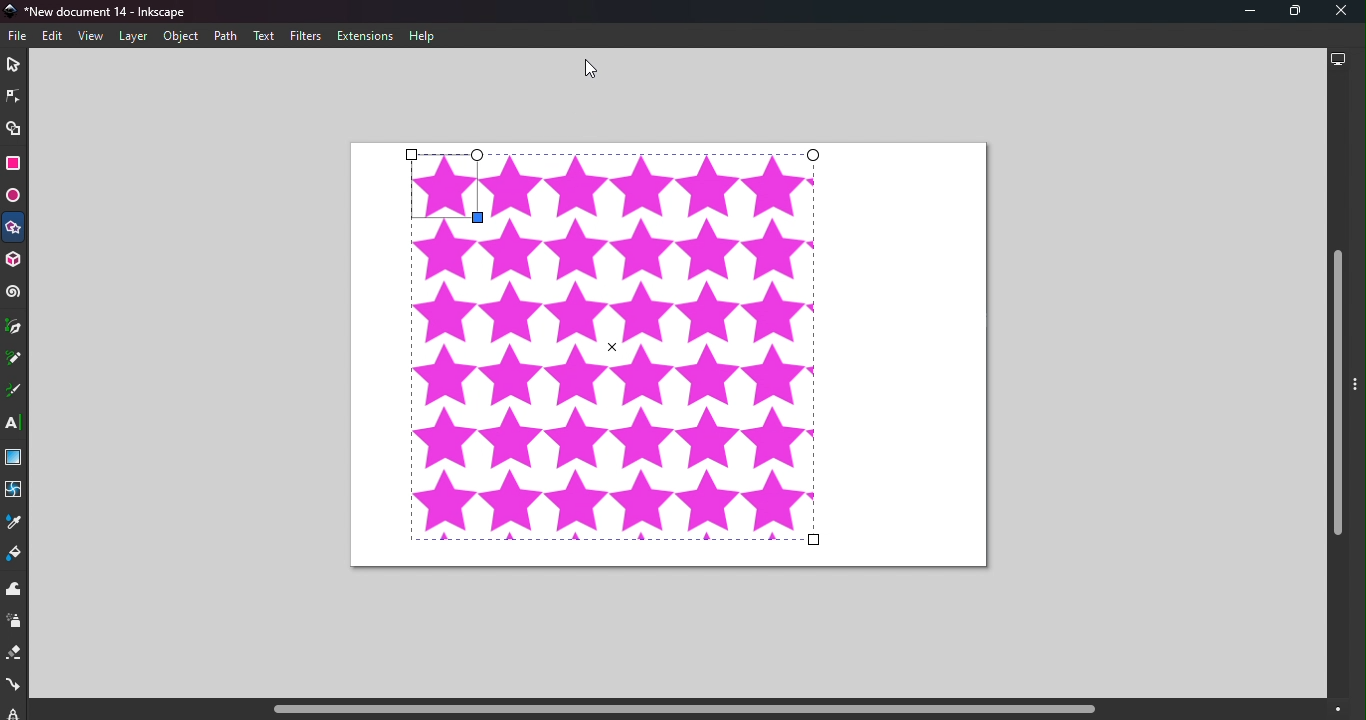 The width and height of the screenshot is (1366, 720). Describe the element at coordinates (676, 710) in the screenshot. I see `Horizontal scroll bar` at that location.